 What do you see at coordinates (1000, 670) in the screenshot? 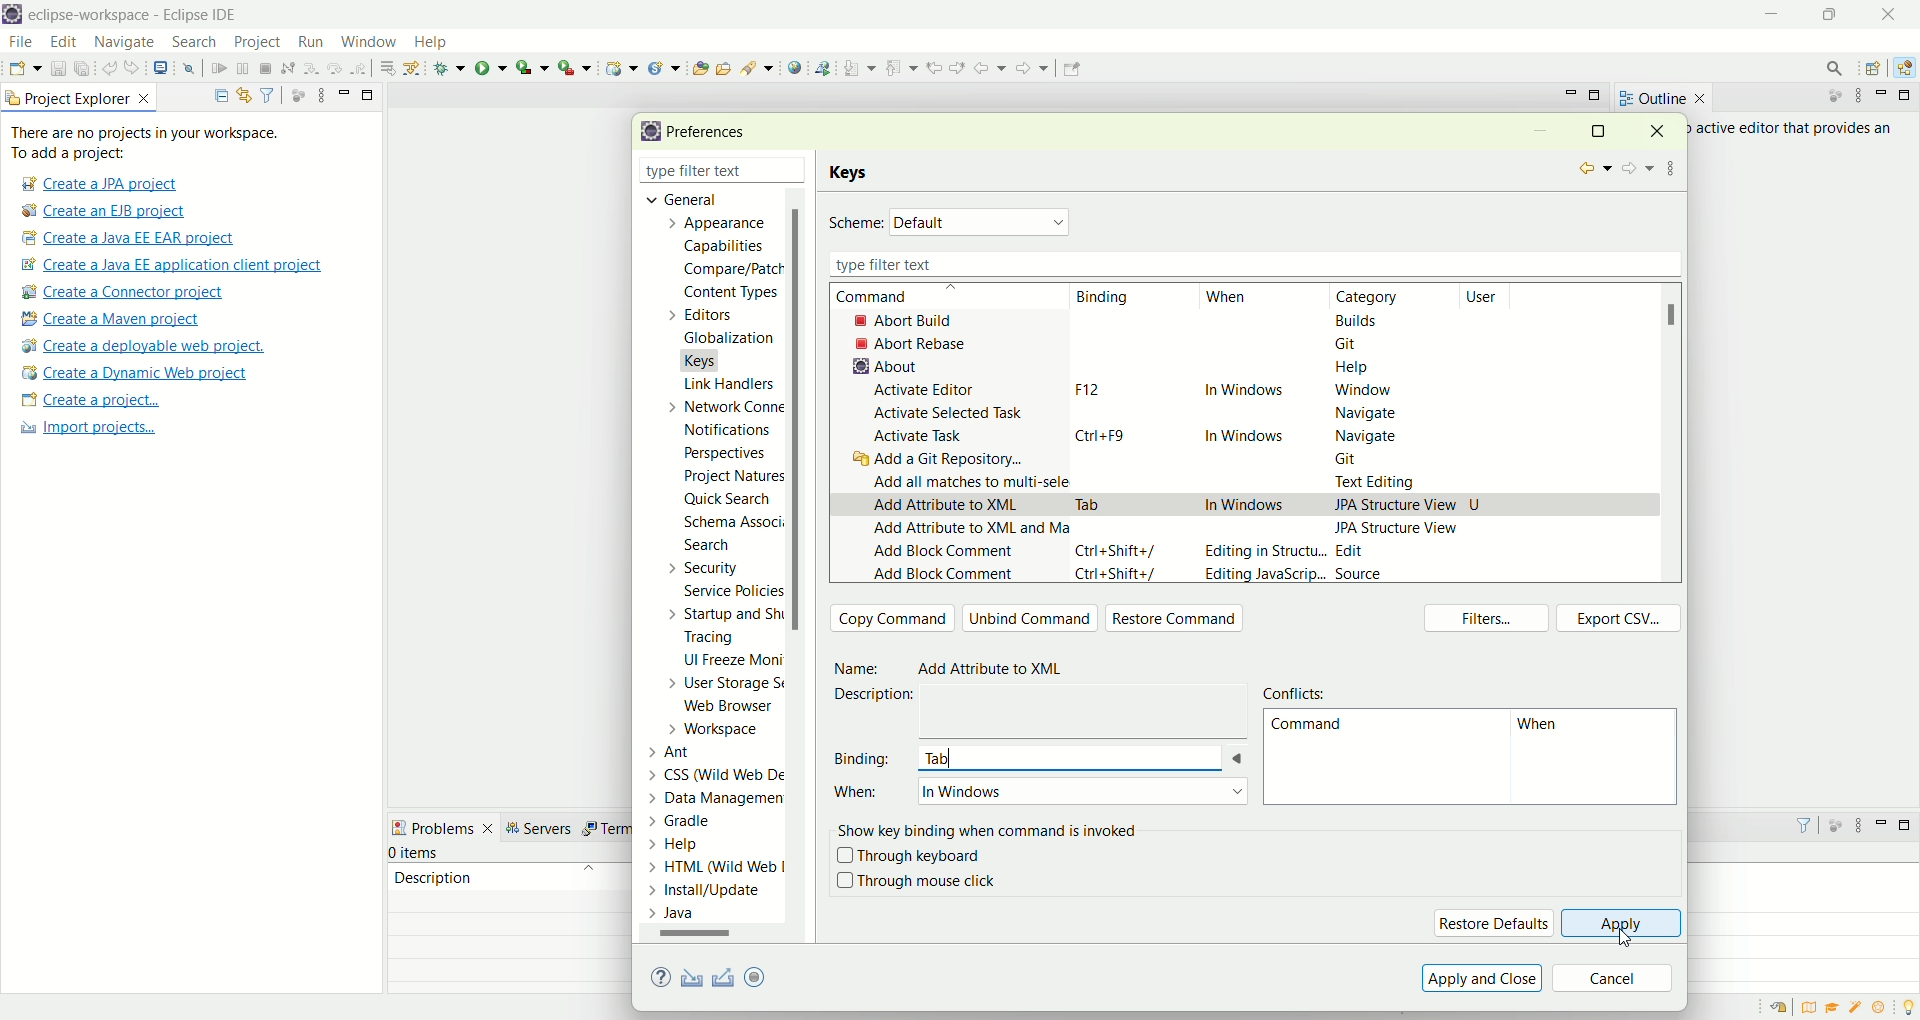
I see `Add Attribute to XML` at bounding box center [1000, 670].